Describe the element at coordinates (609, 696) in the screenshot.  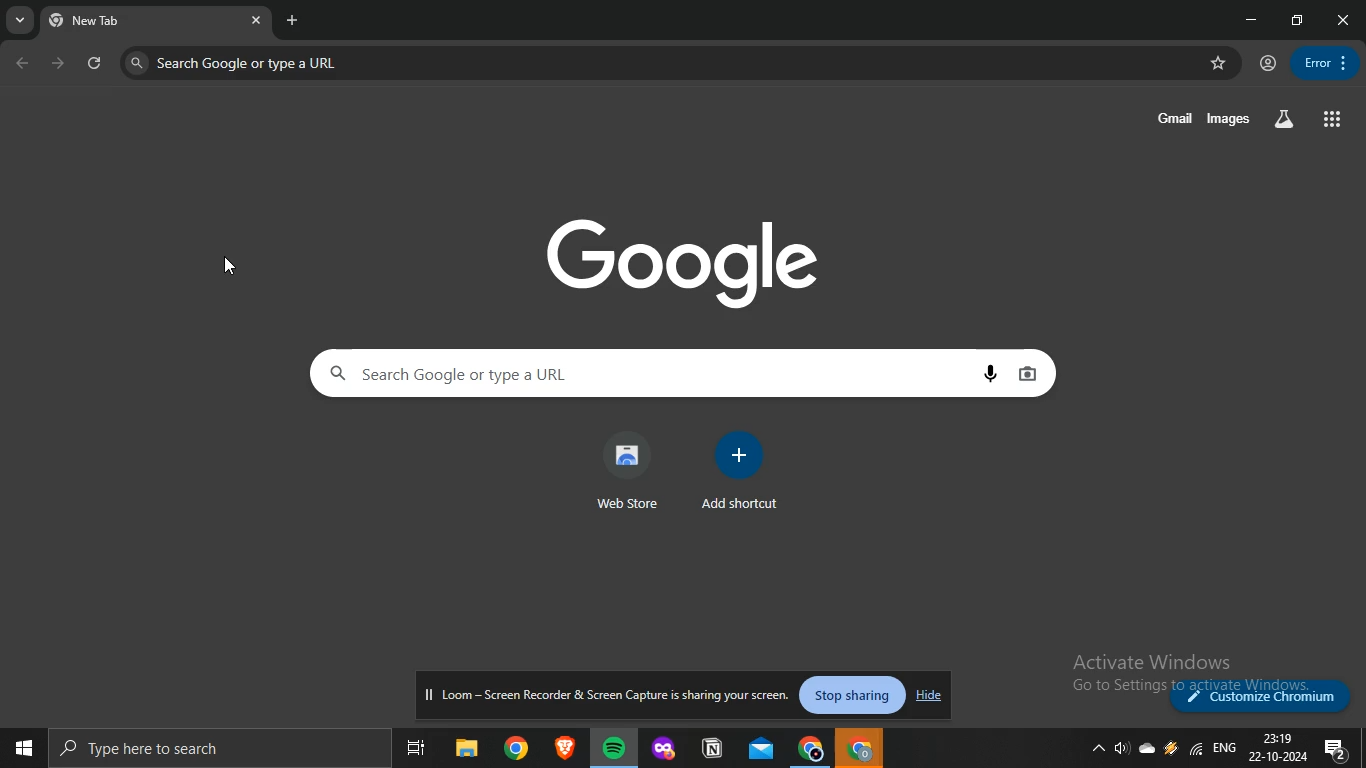
I see ` Loom — Screen Recorder & Screen Capture is sharing your screen.` at that location.